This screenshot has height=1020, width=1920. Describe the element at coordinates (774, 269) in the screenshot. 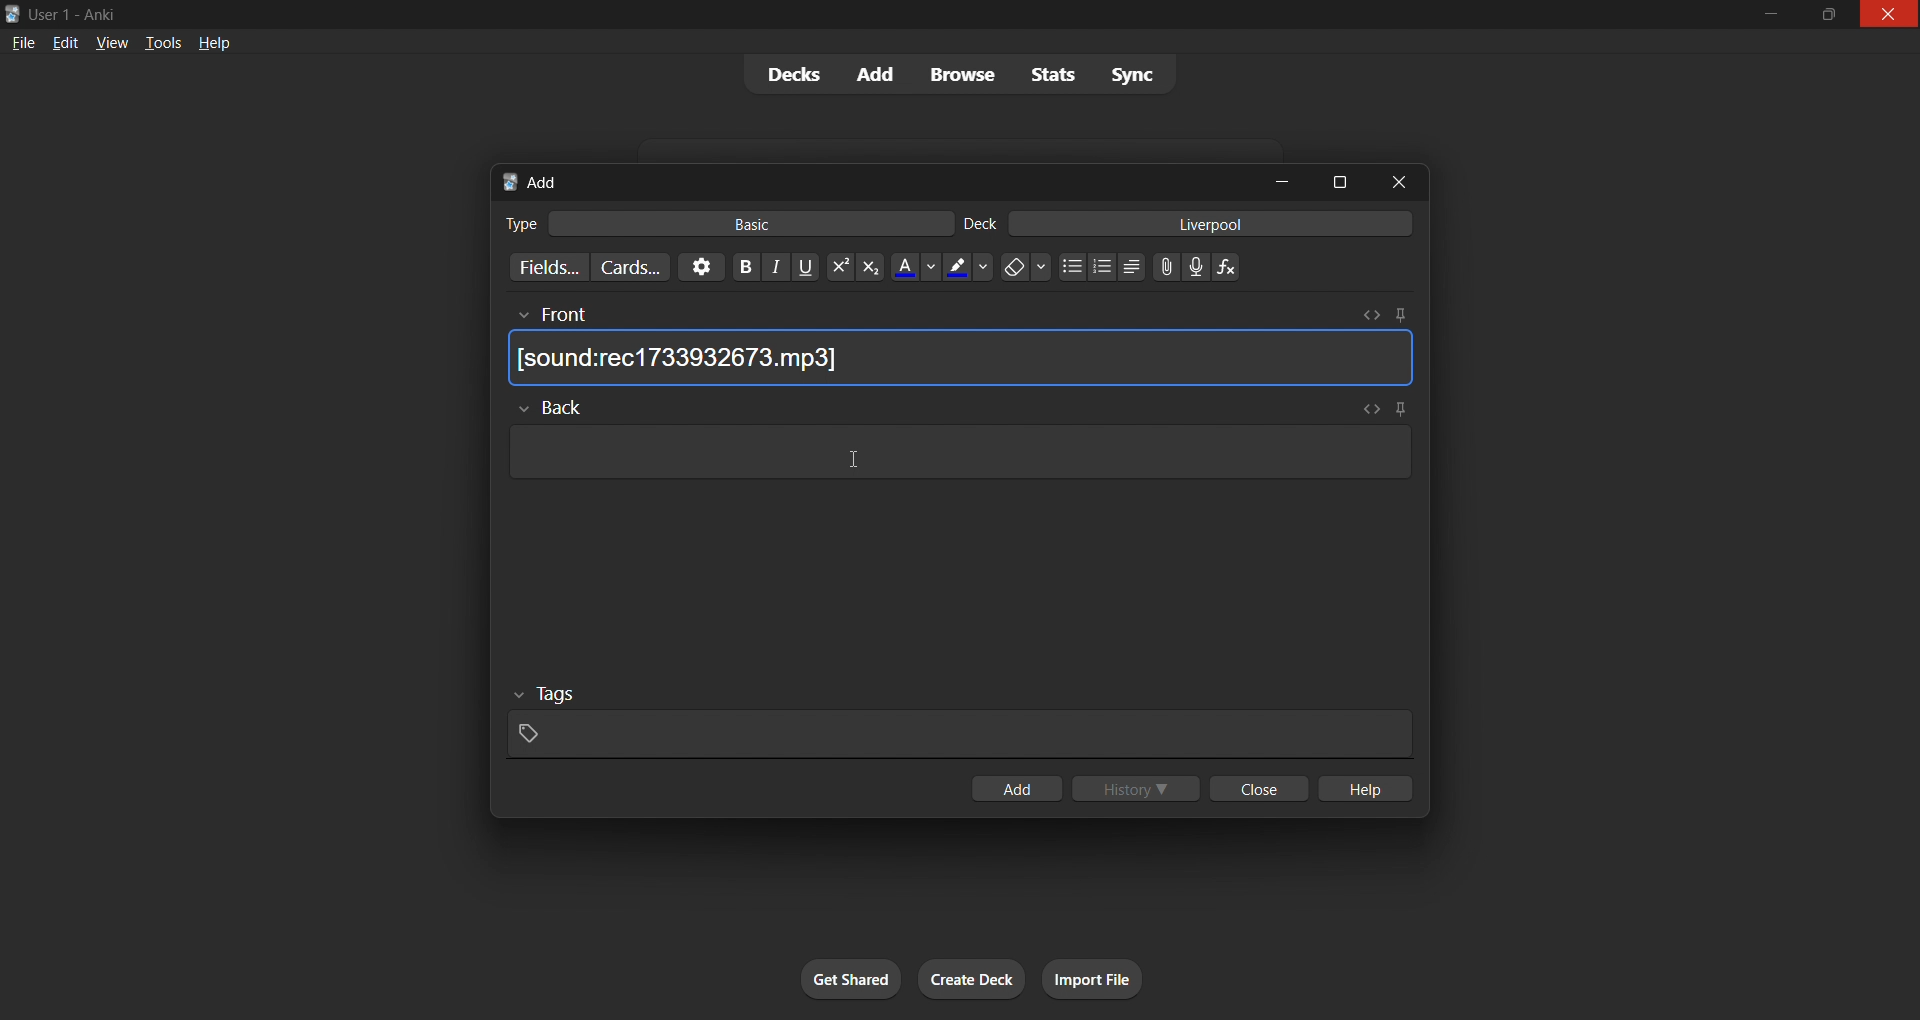

I see `italic` at that location.